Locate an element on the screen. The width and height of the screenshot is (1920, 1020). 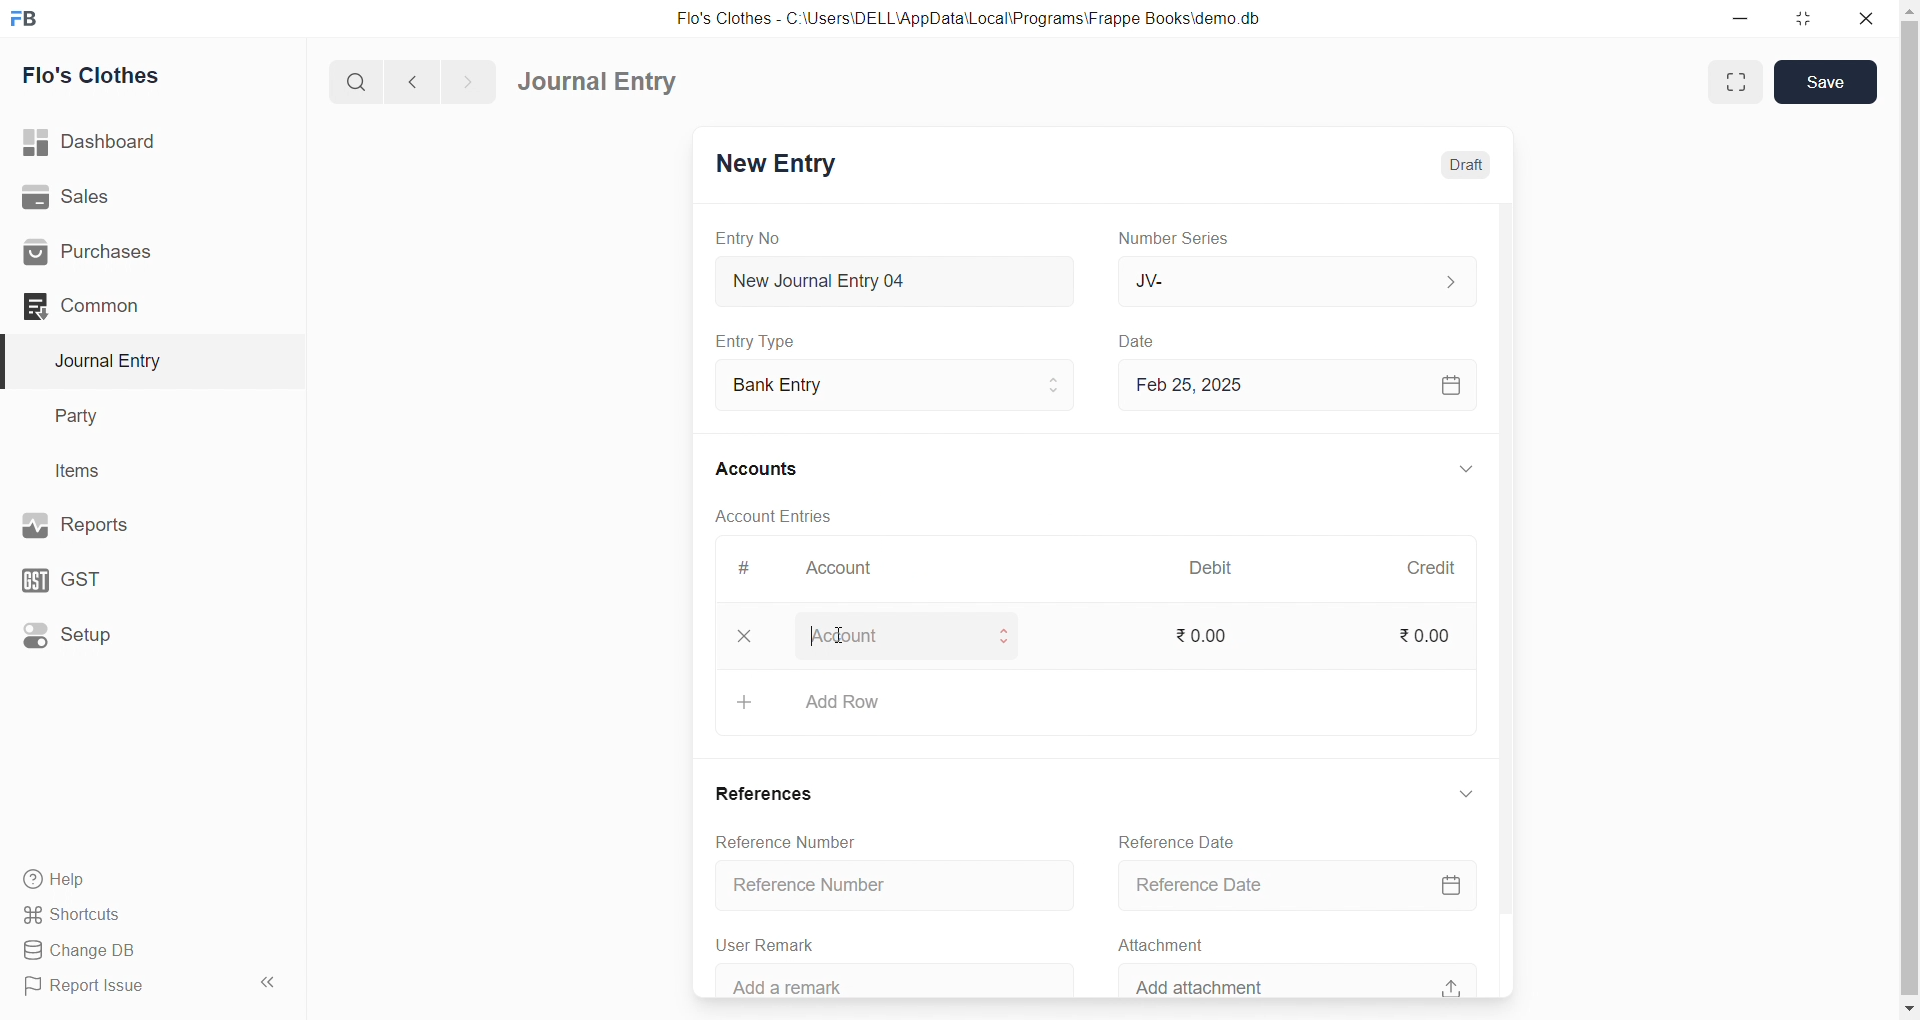
Add attachment is located at coordinates (1304, 978).